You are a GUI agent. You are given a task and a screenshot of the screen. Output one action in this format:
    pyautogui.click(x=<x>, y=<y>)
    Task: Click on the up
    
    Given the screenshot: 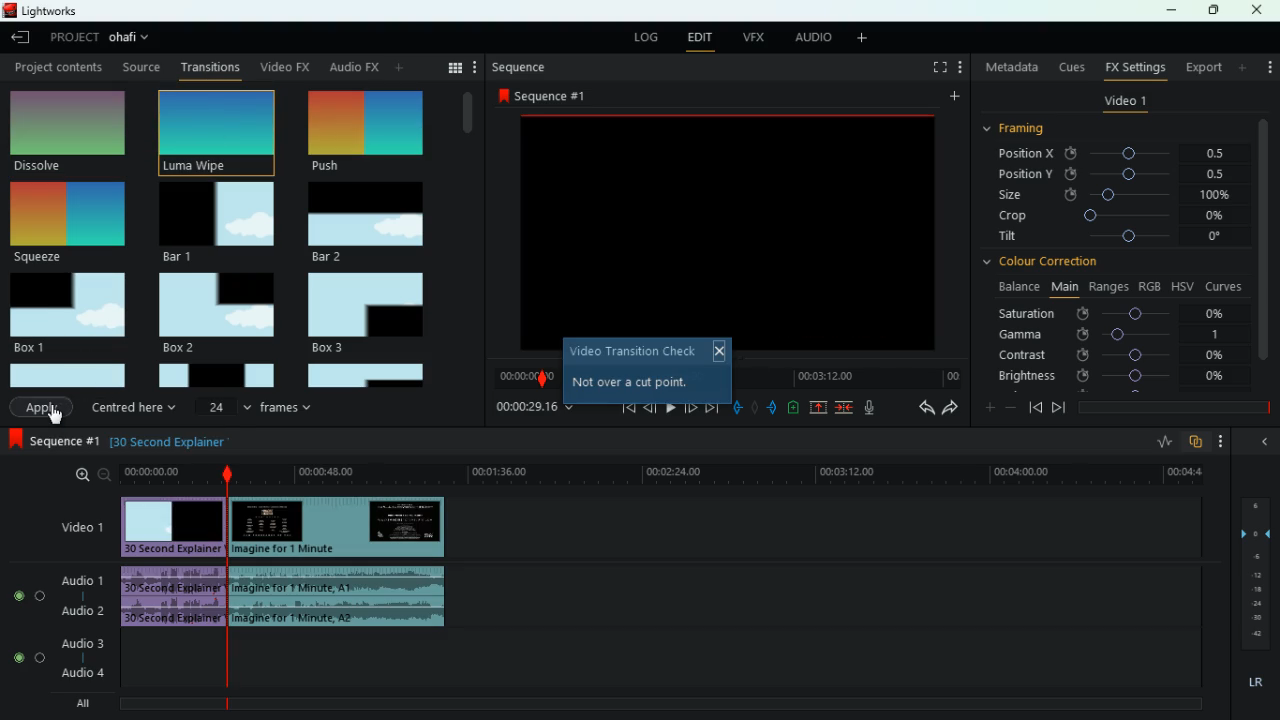 What is the action you would take?
    pyautogui.click(x=819, y=409)
    